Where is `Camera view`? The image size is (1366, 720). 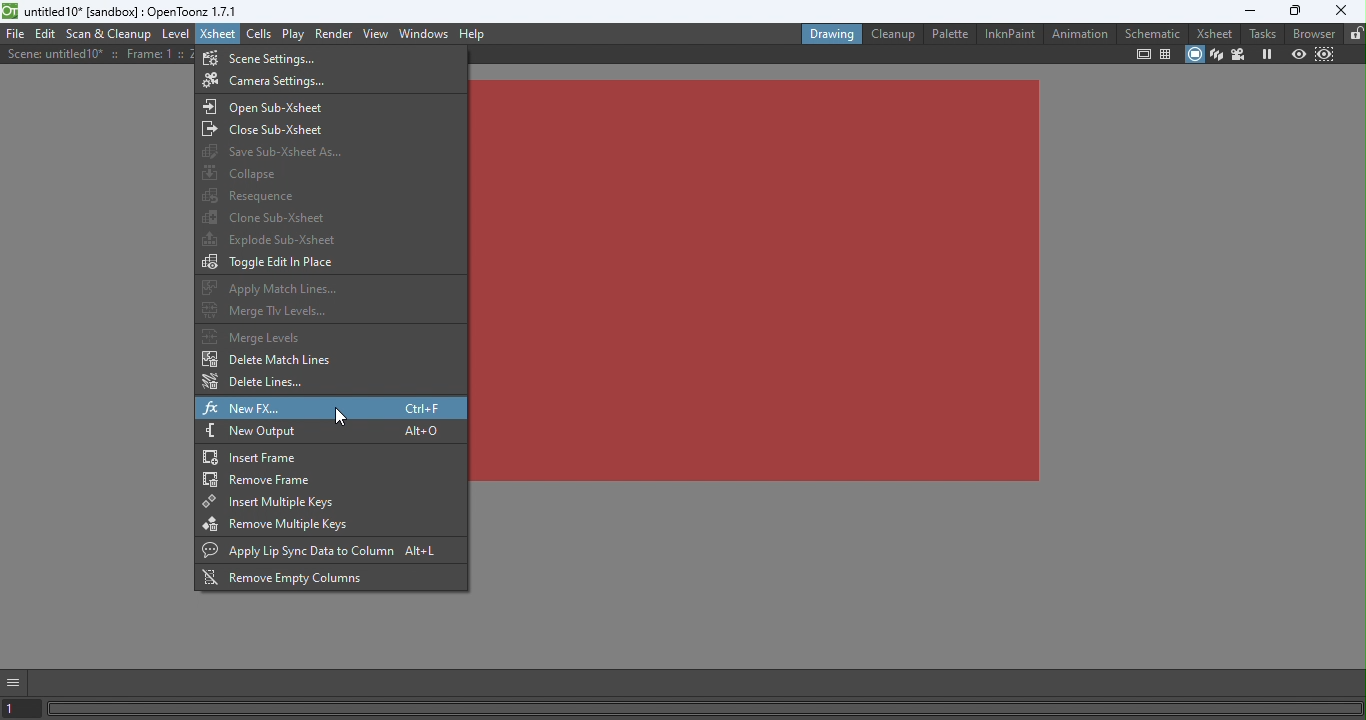 Camera view is located at coordinates (1240, 53).